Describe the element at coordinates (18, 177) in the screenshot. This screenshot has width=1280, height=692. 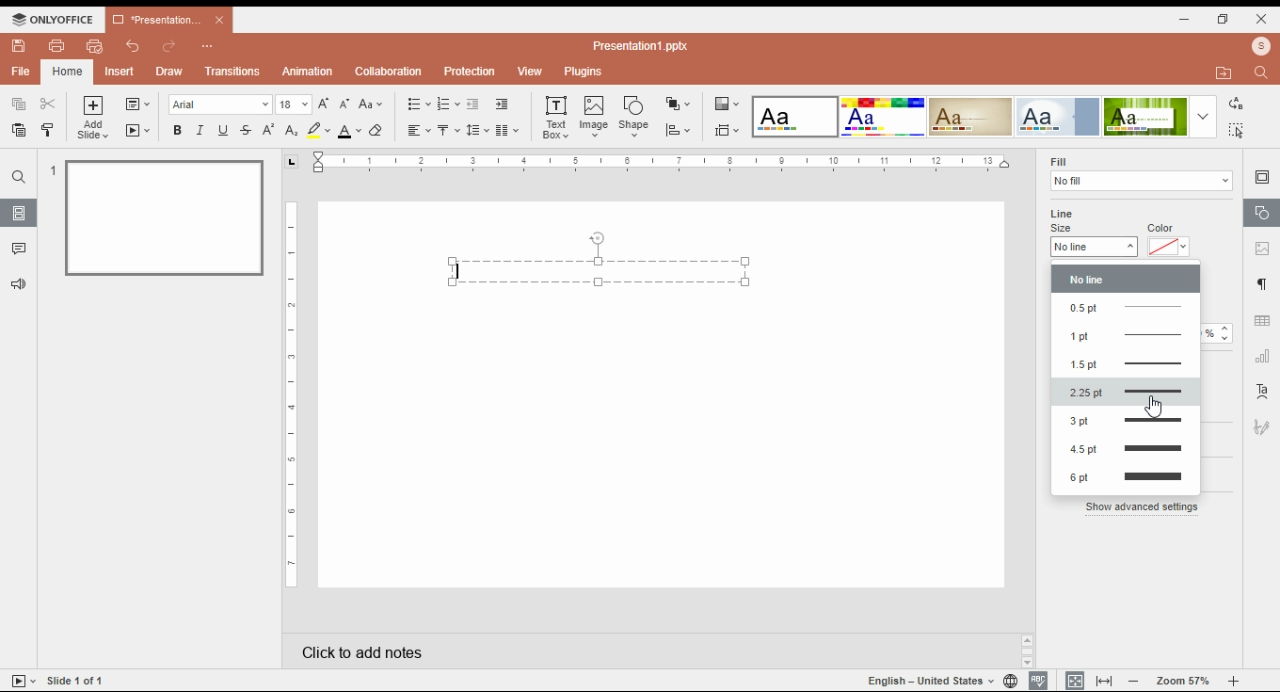
I see `find` at that location.